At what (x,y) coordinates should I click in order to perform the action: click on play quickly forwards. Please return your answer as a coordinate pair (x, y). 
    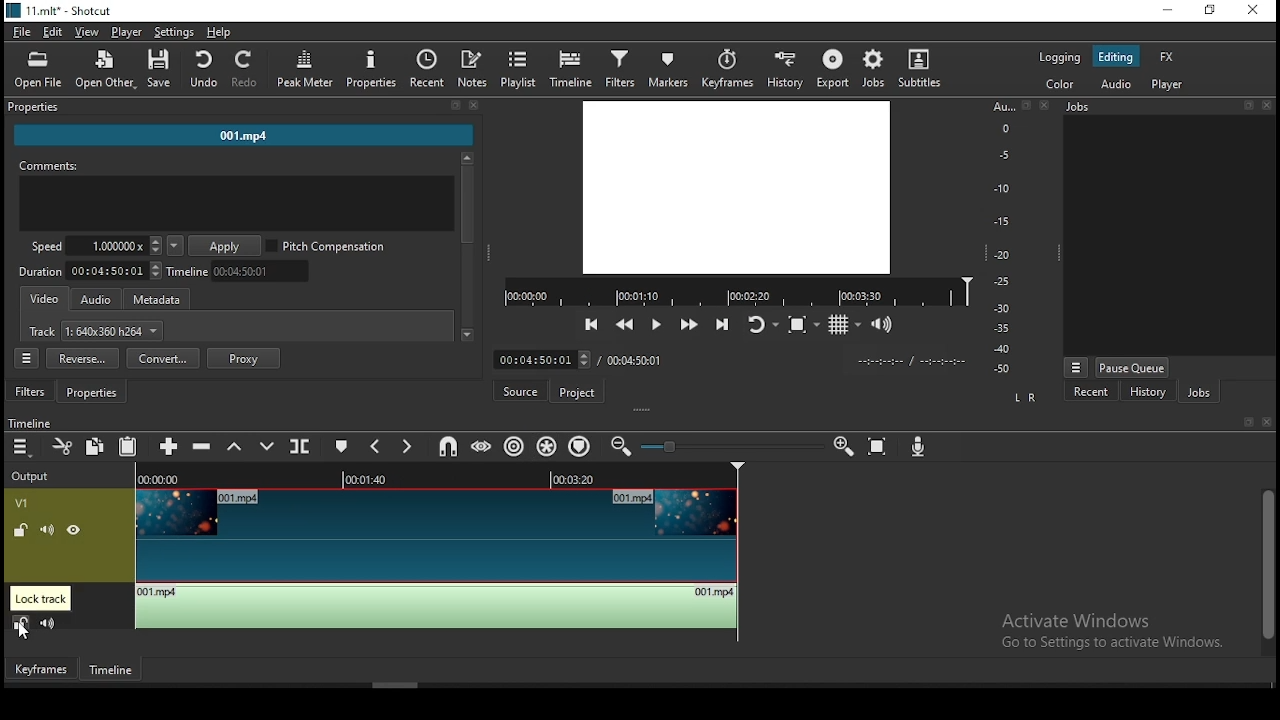
    Looking at the image, I should click on (688, 324).